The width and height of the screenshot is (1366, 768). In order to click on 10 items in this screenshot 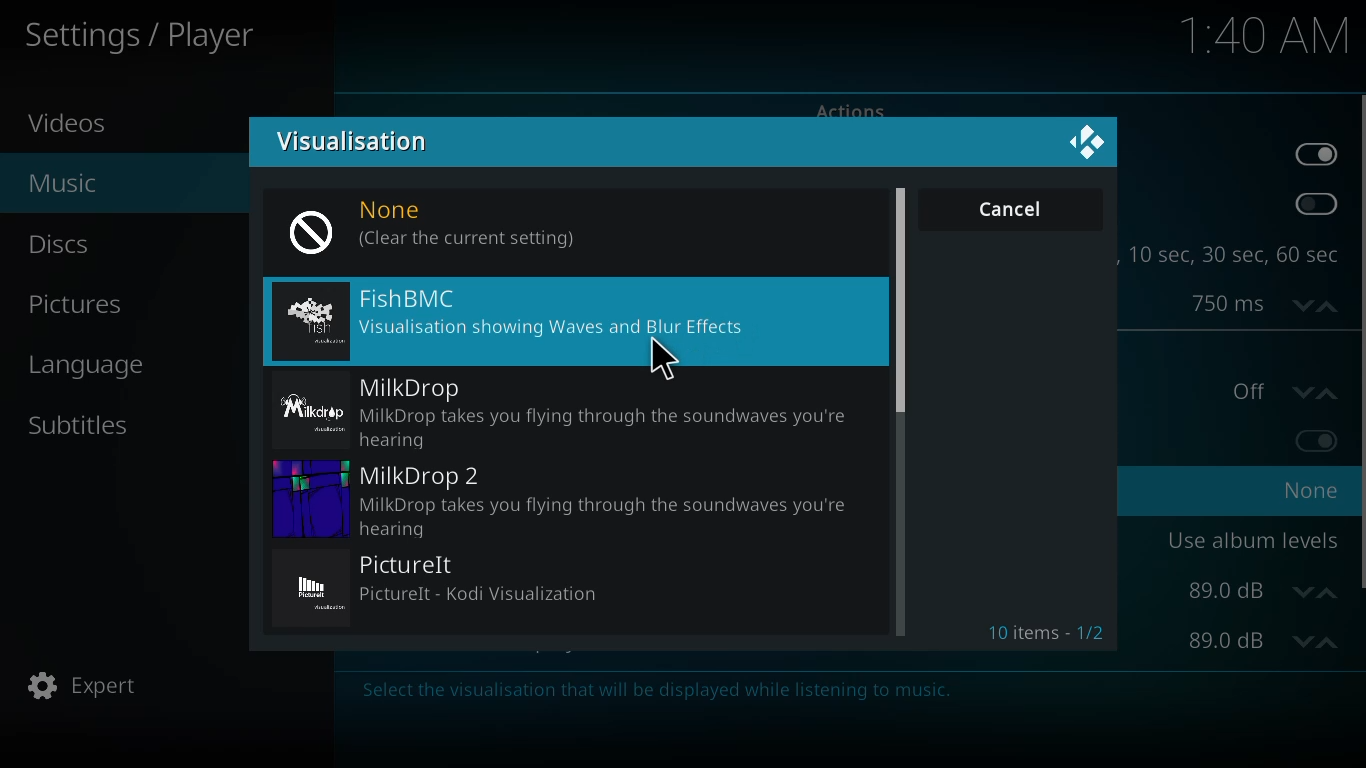, I will do `click(1045, 635)`.